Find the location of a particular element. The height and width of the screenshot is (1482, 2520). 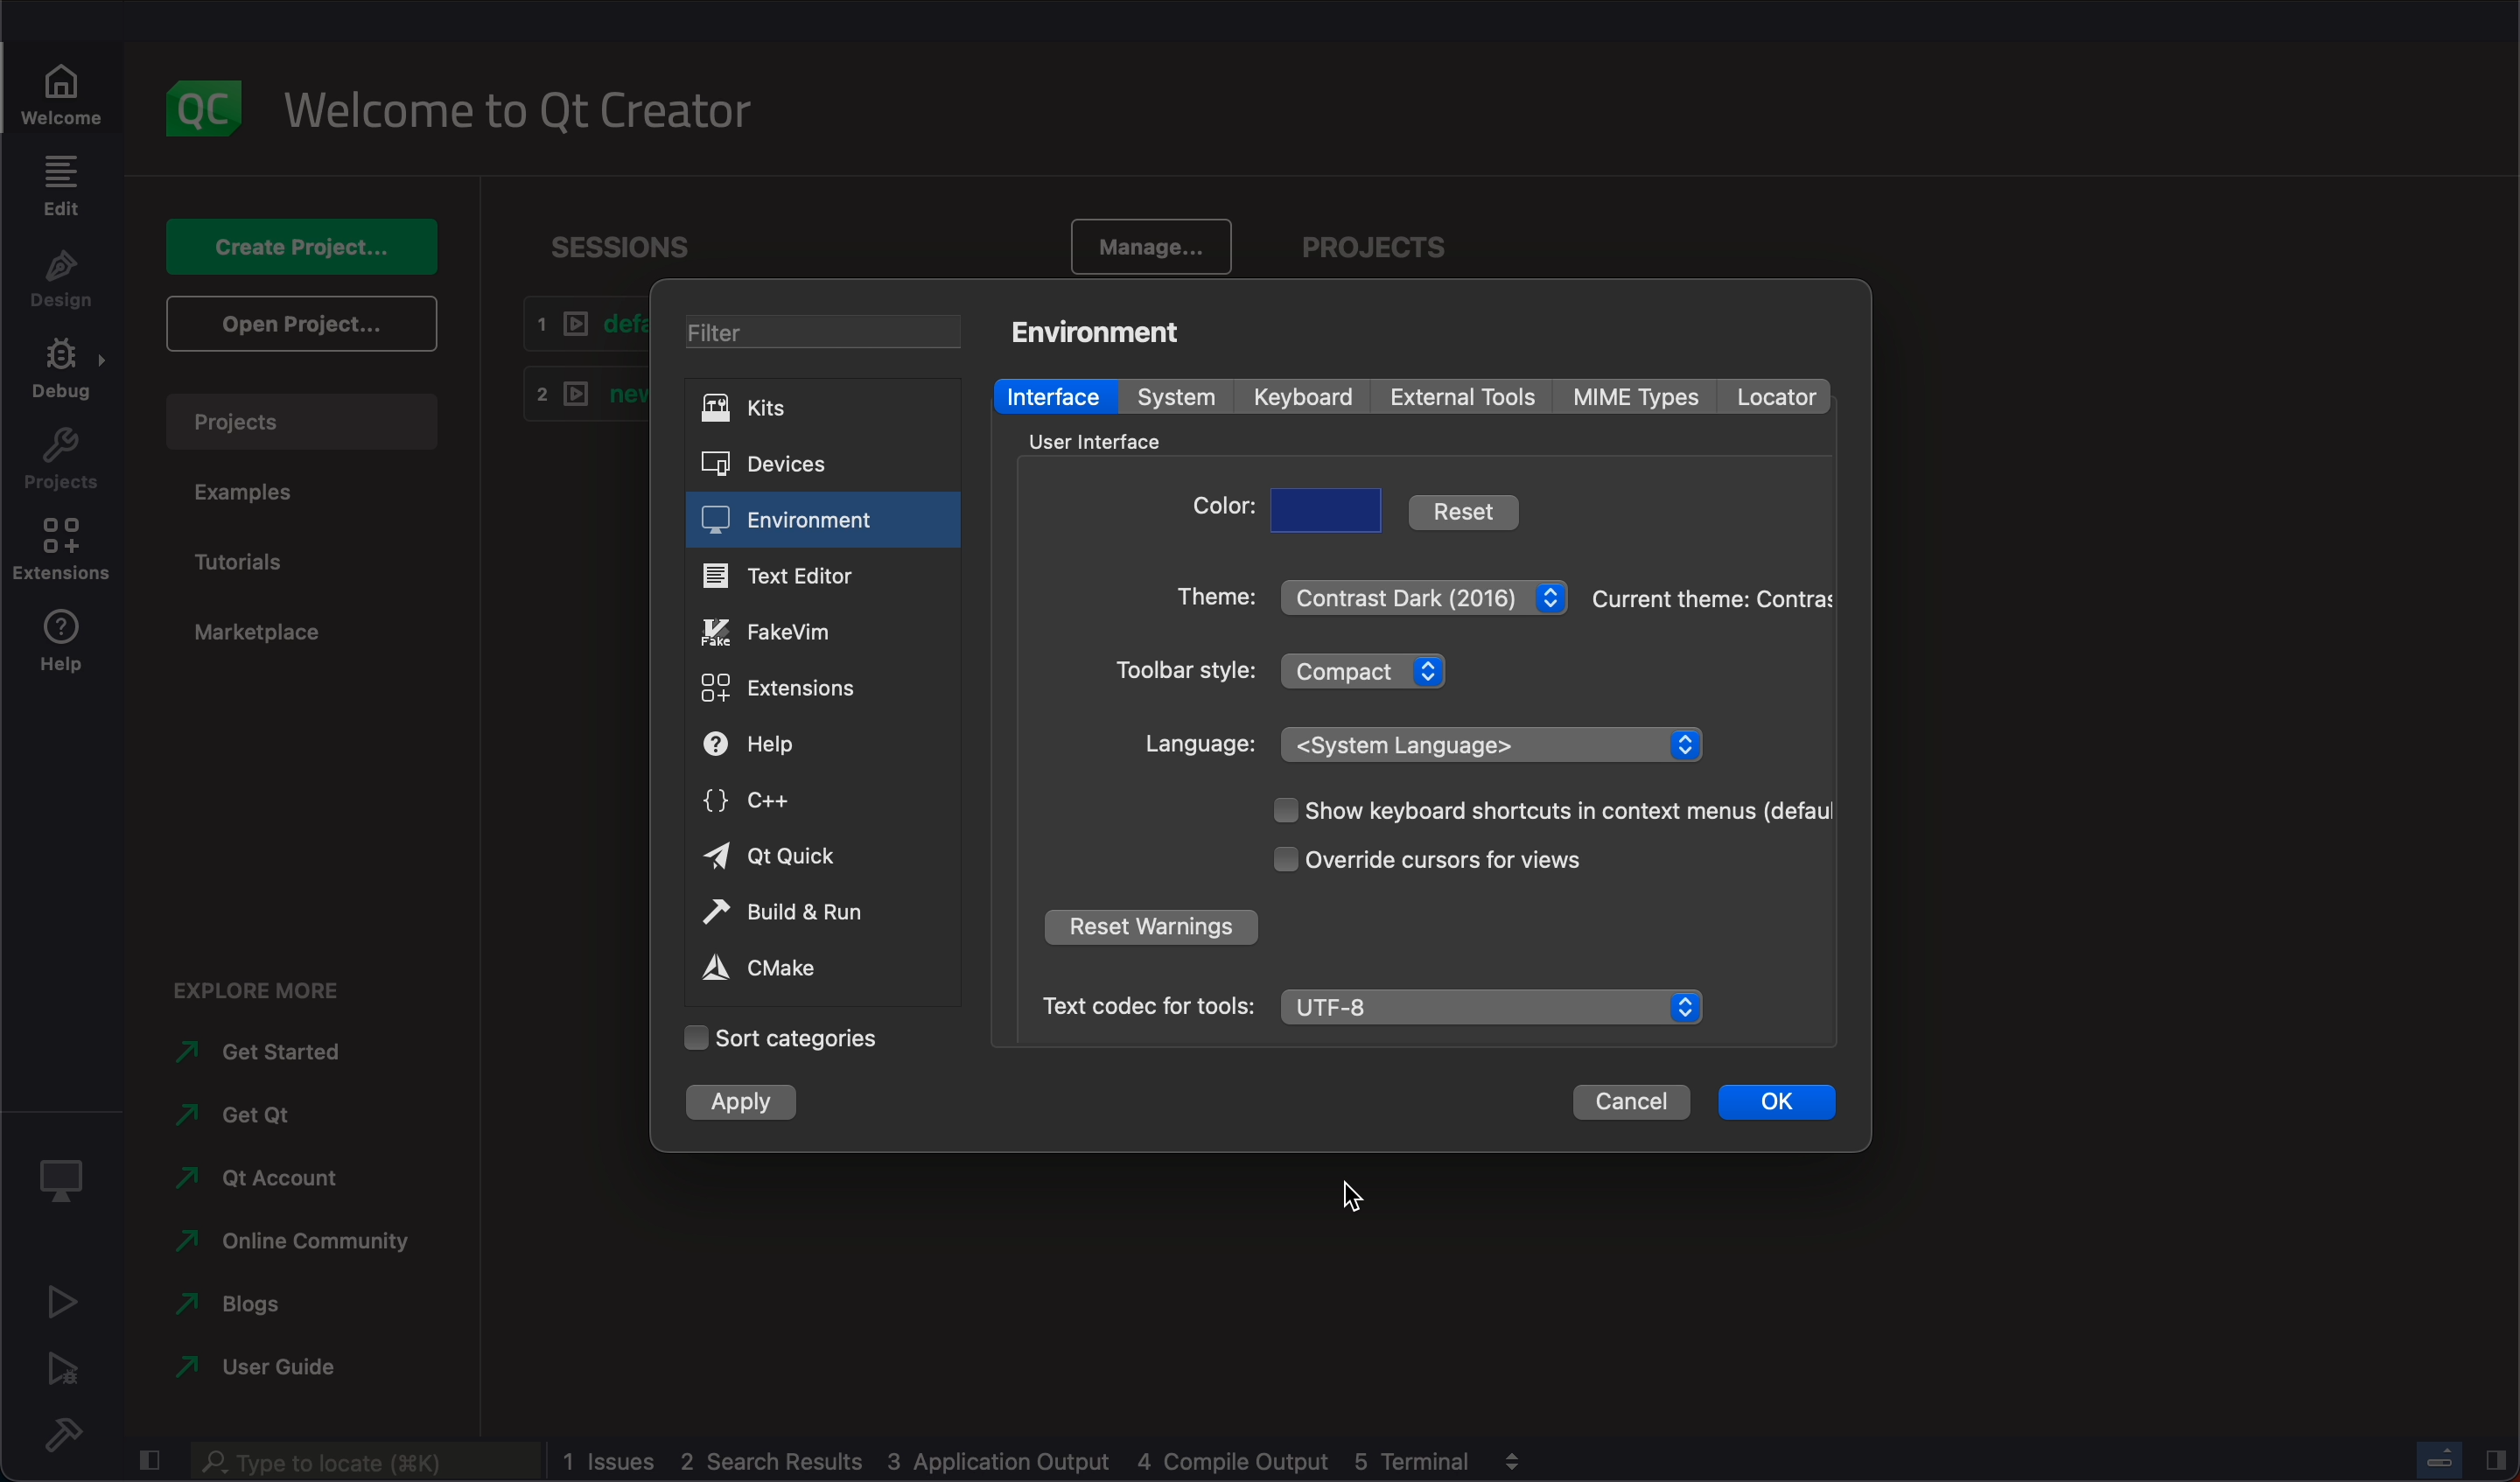

C++ is located at coordinates (814, 797).